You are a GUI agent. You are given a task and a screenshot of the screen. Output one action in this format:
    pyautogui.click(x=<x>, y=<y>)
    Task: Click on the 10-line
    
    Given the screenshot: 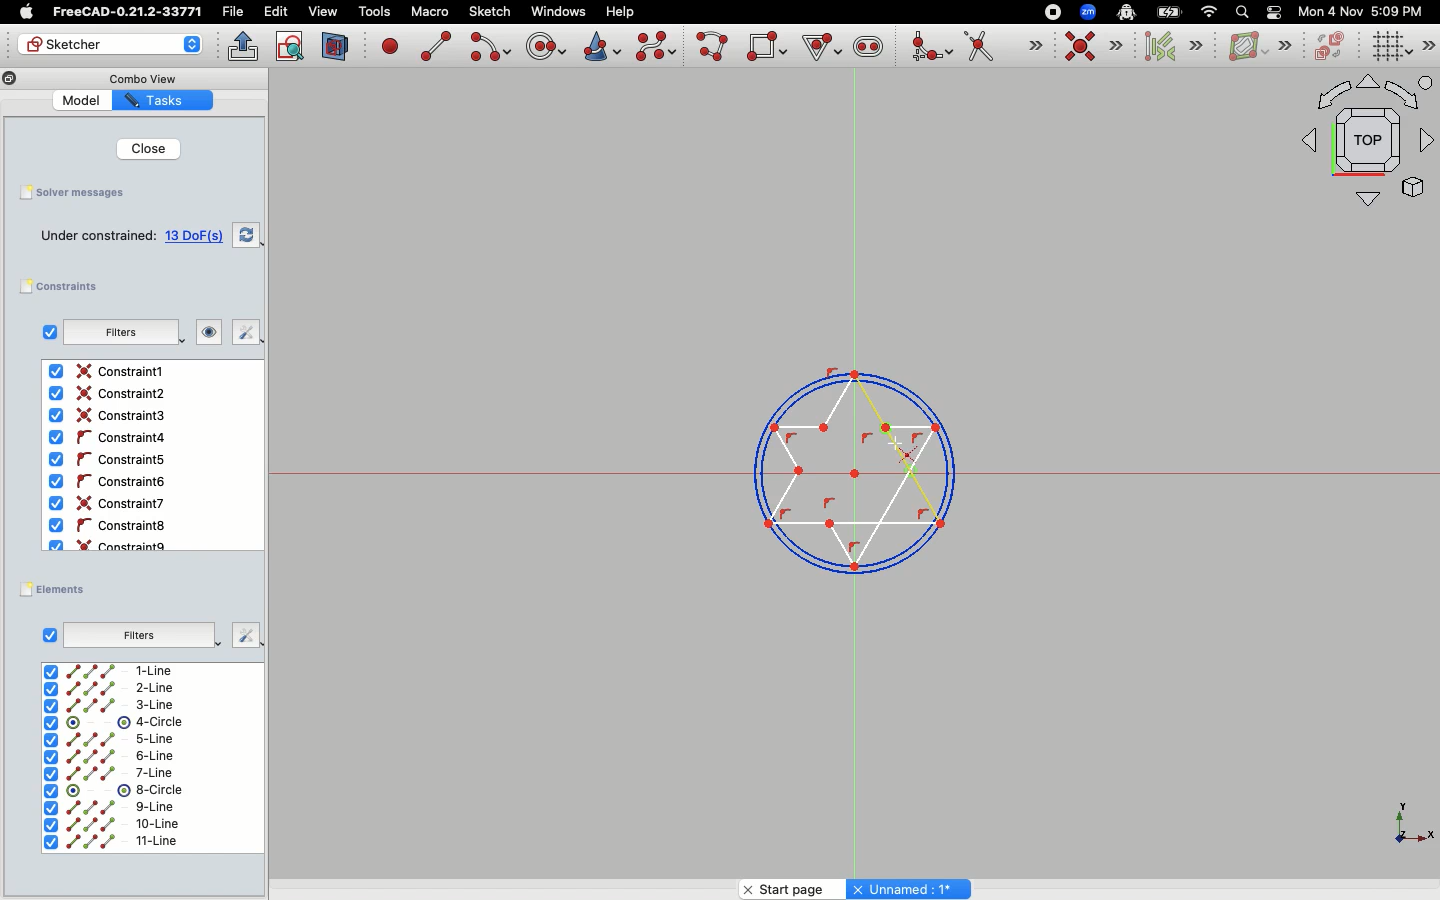 What is the action you would take?
    pyautogui.click(x=111, y=824)
    